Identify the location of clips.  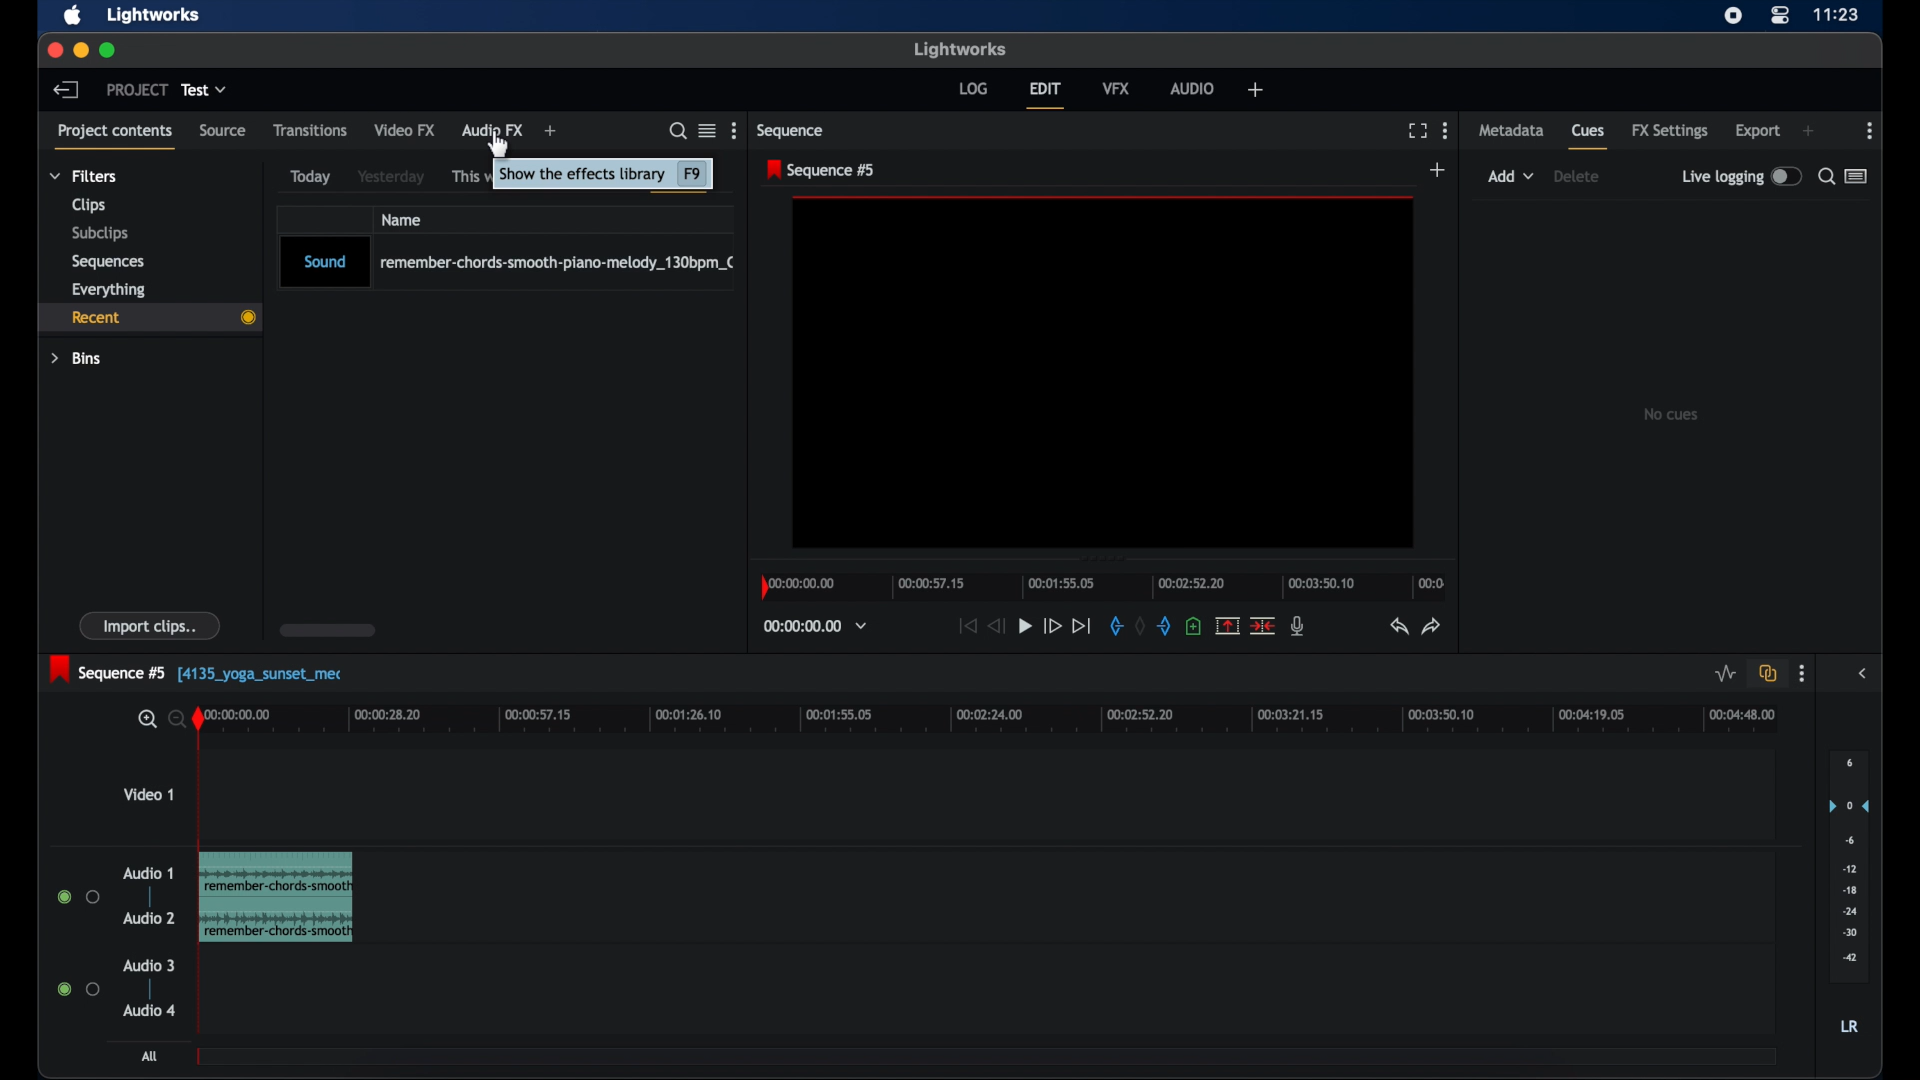
(88, 205).